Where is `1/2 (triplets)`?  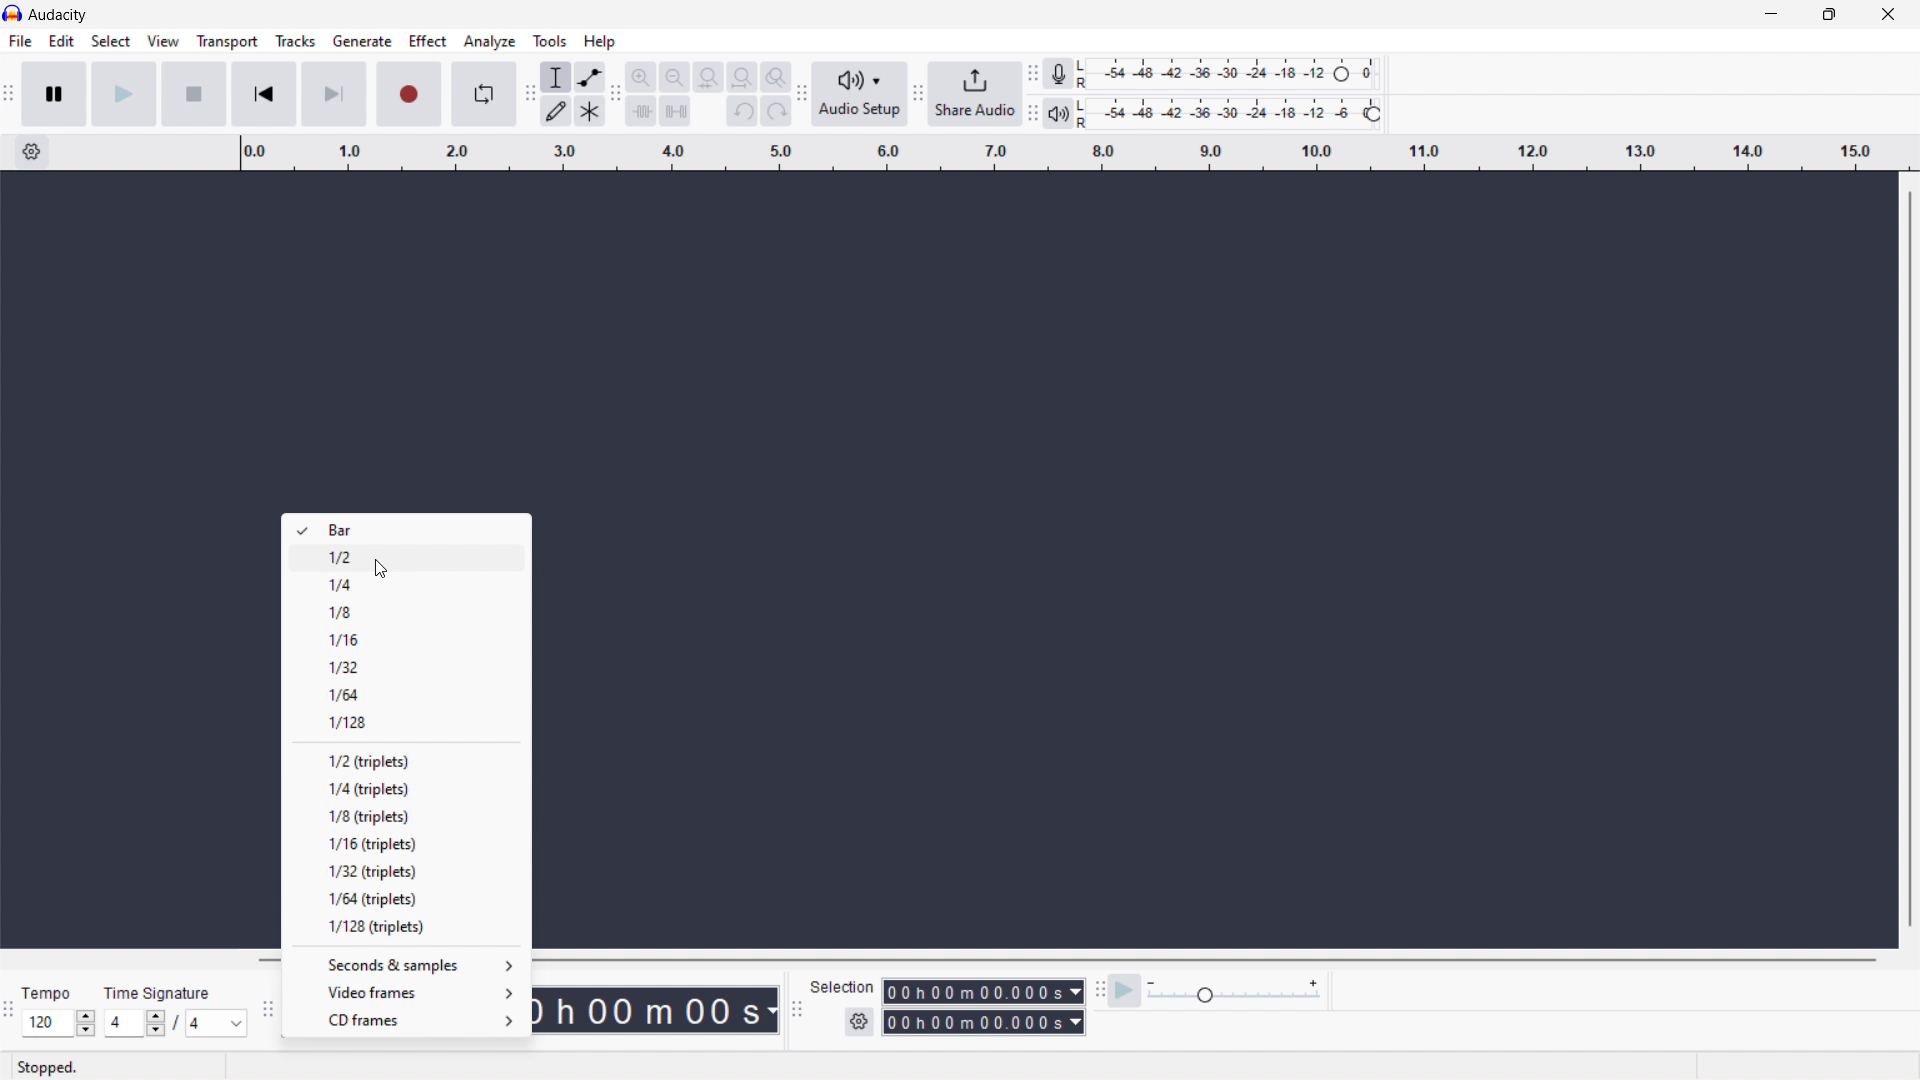
1/2 (triplets) is located at coordinates (405, 760).